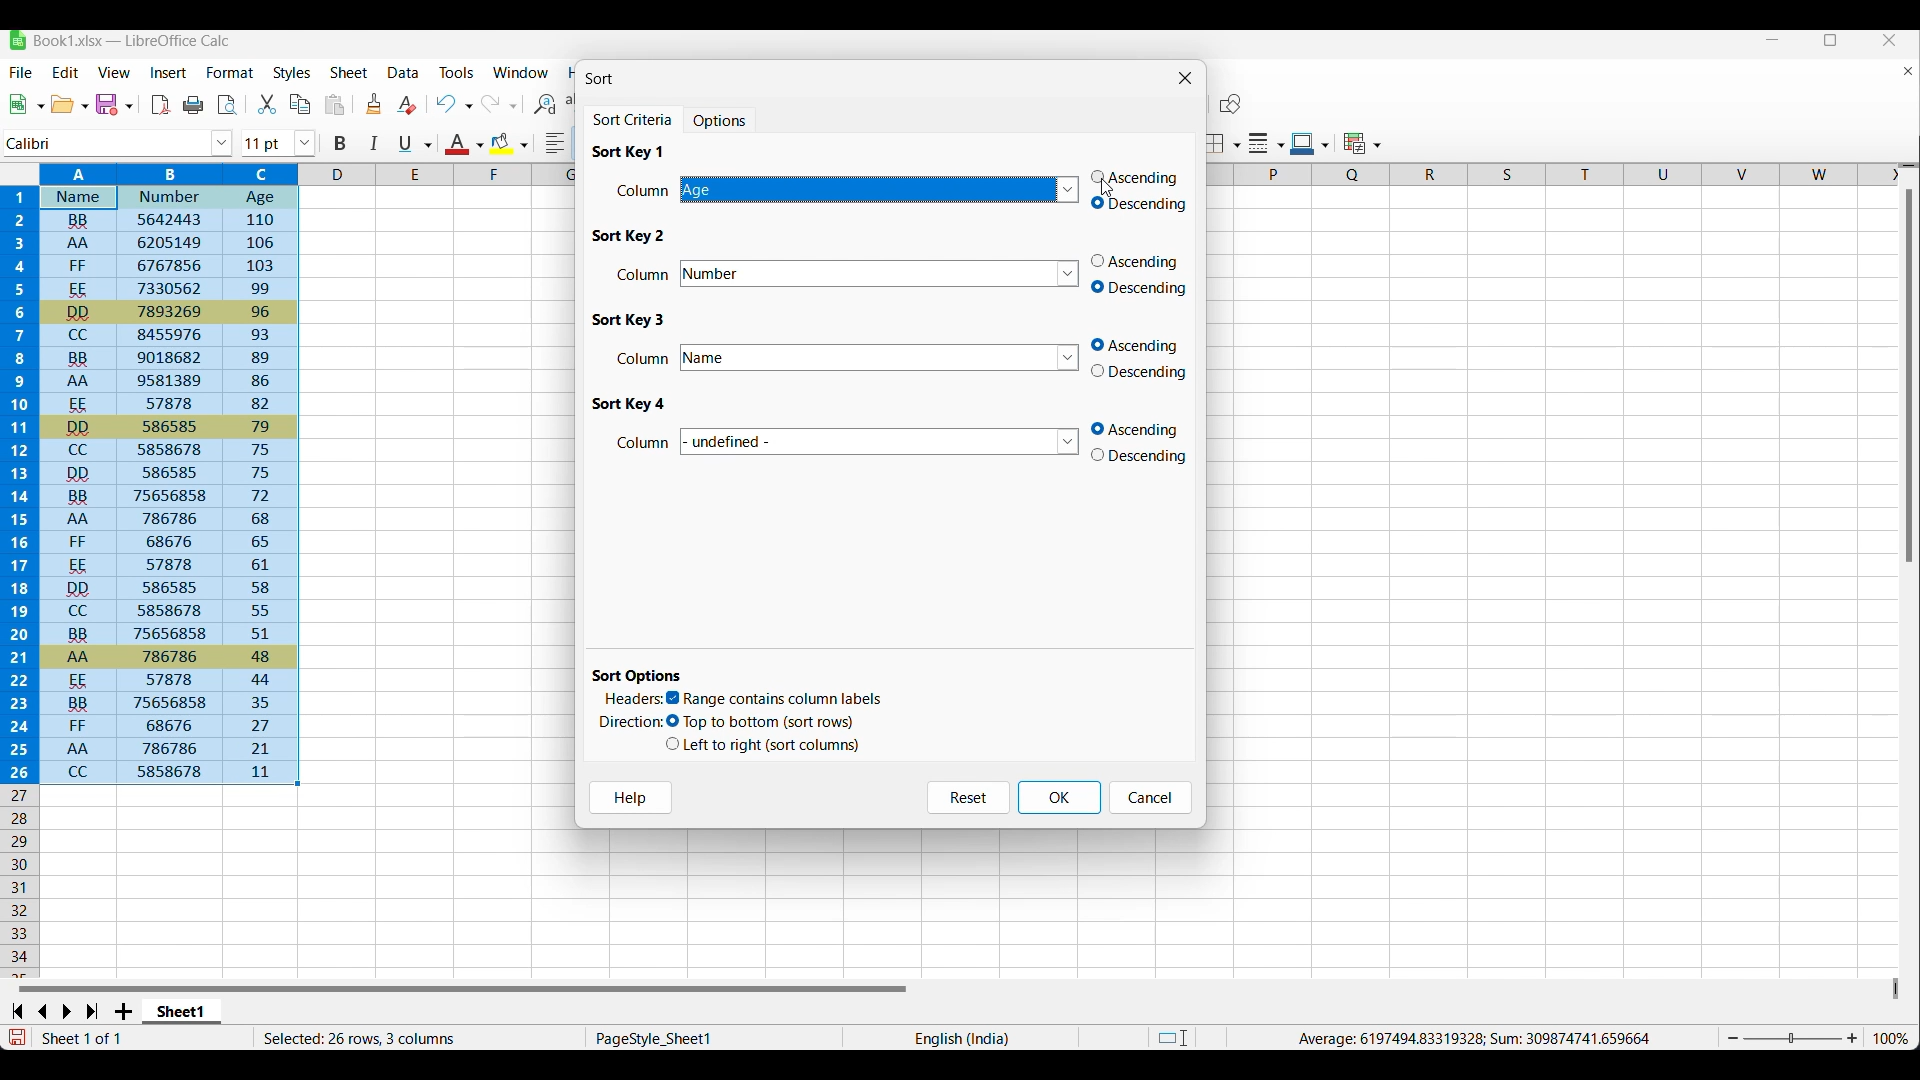 This screenshot has width=1920, height=1080. I want to click on Go to next sheet, so click(66, 1012).